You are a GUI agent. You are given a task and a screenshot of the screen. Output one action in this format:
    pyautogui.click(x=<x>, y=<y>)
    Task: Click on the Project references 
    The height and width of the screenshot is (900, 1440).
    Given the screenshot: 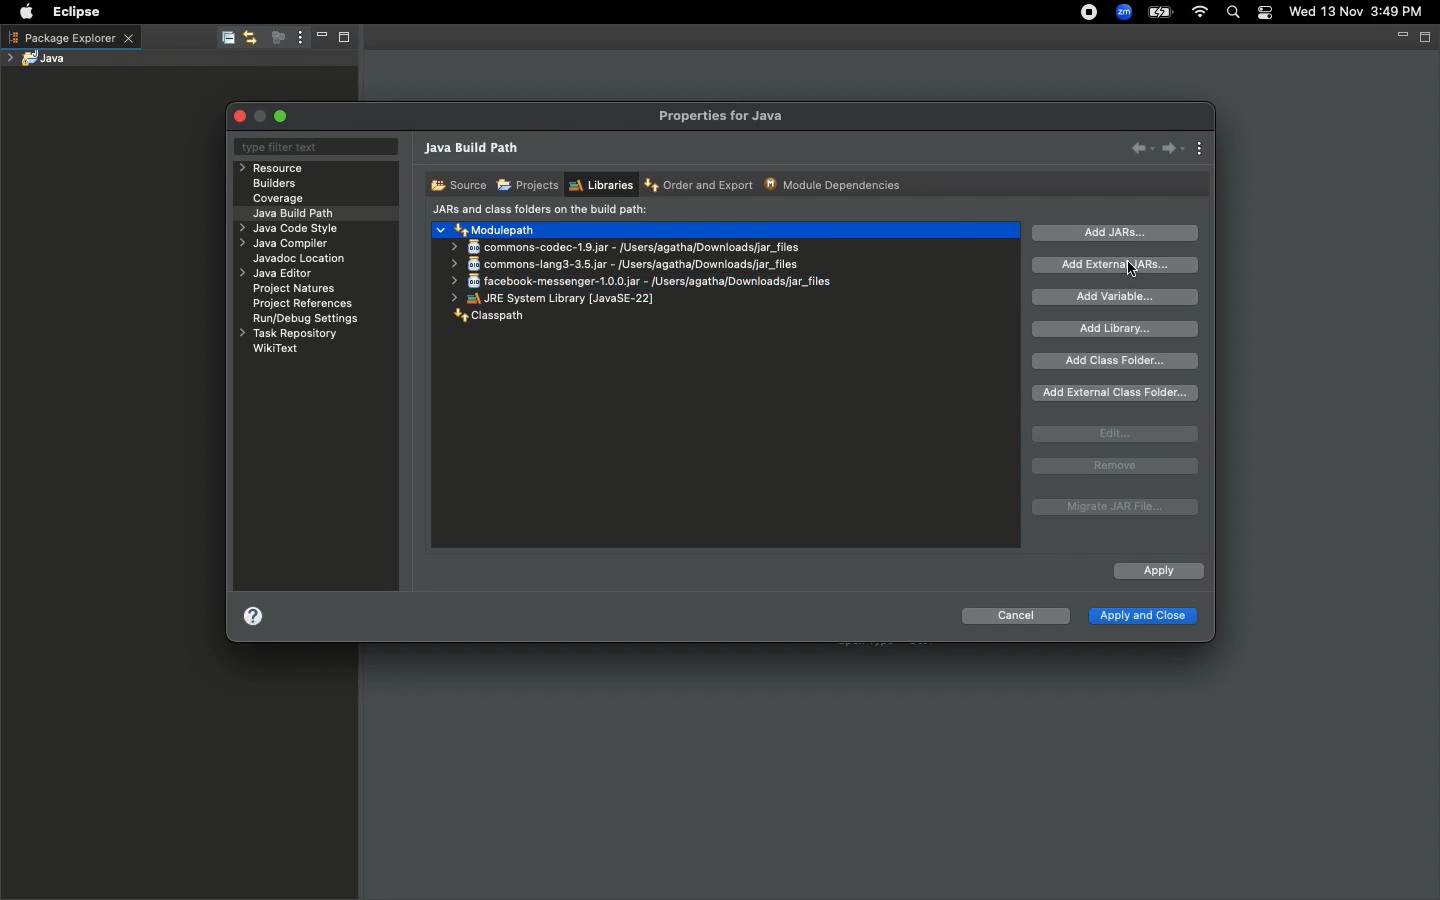 What is the action you would take?
    pyautogui.click(x=305, y=304)
    